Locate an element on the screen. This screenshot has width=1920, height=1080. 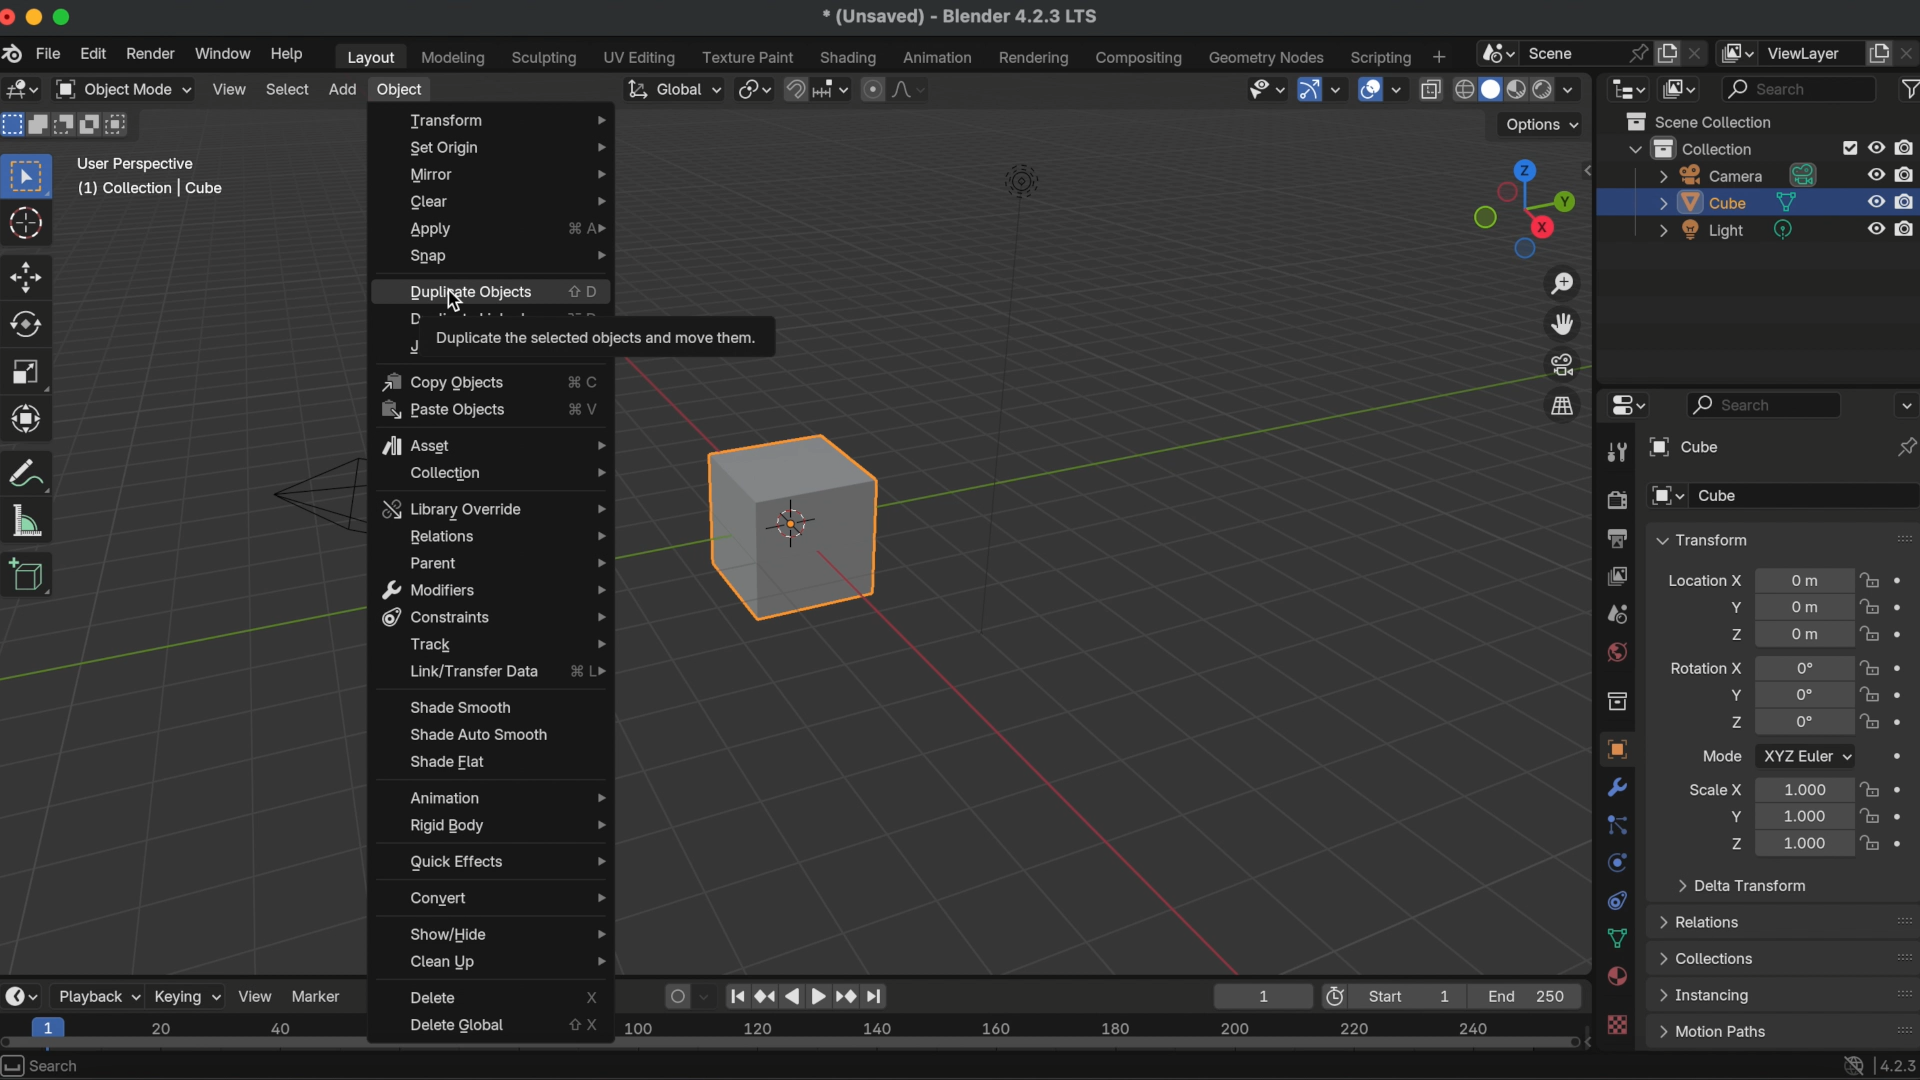
jumpt to keyframe is located at coordinates (845, 995).